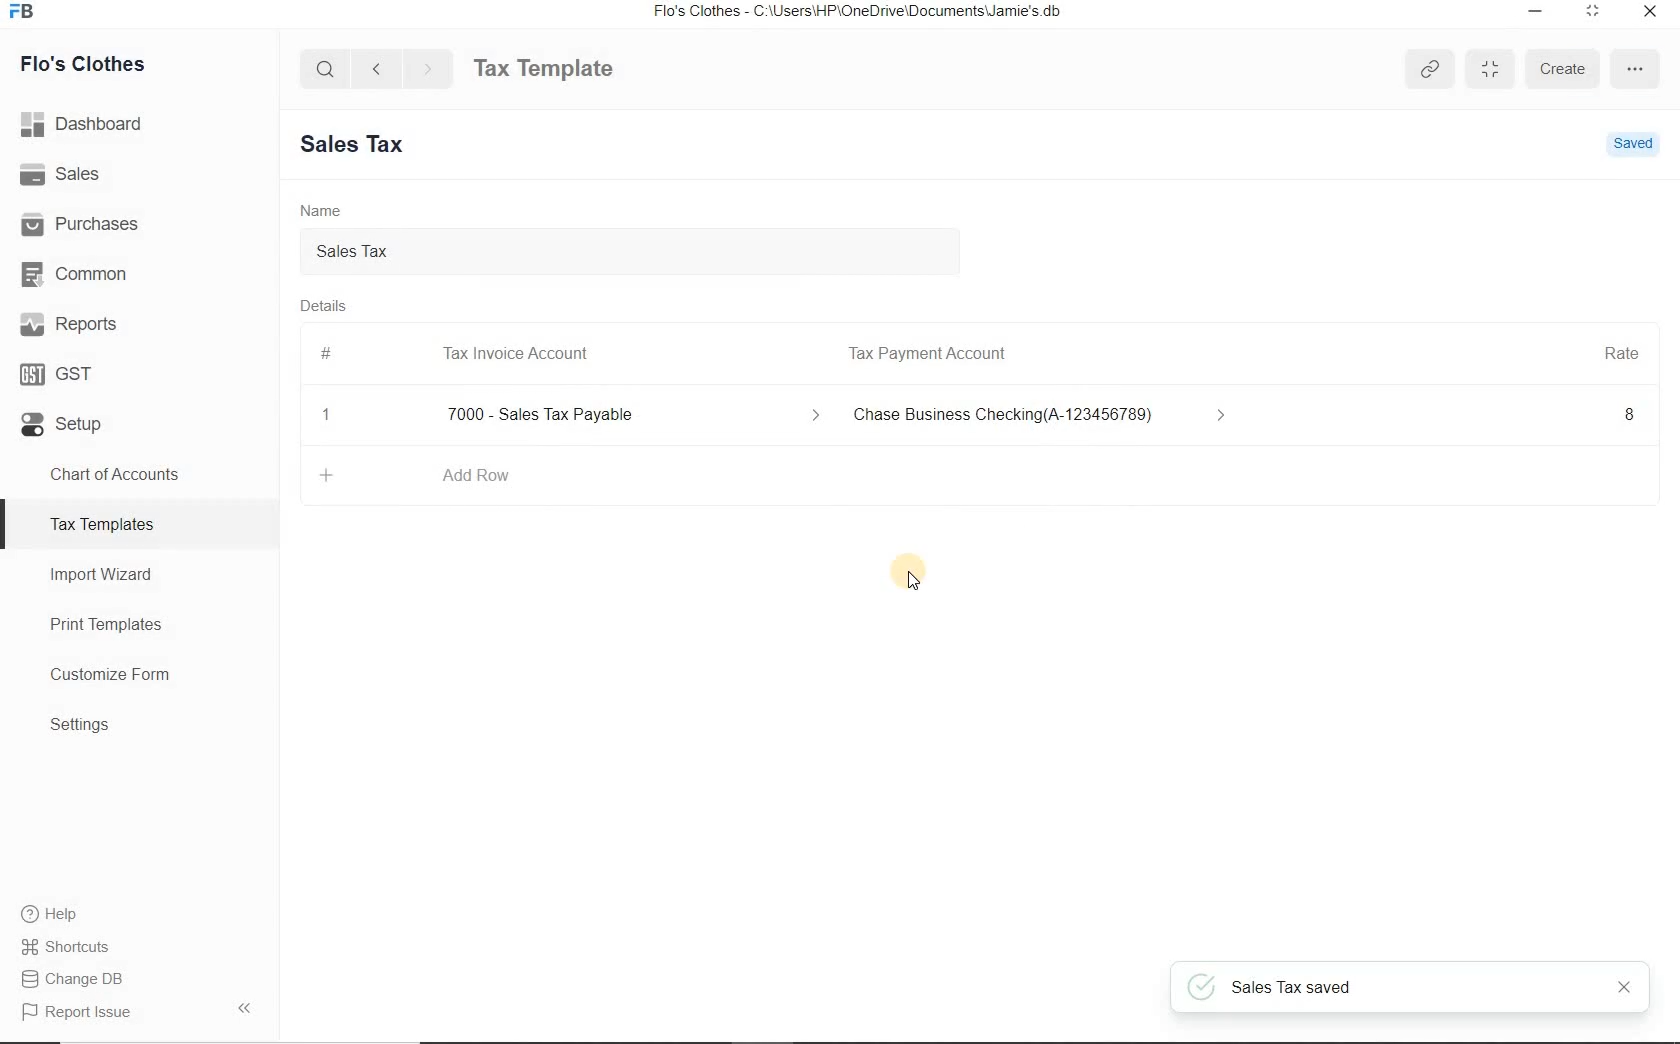 This screenshot has width=1680, height=1044. I want to click on Print Templates, so click(140, 624).